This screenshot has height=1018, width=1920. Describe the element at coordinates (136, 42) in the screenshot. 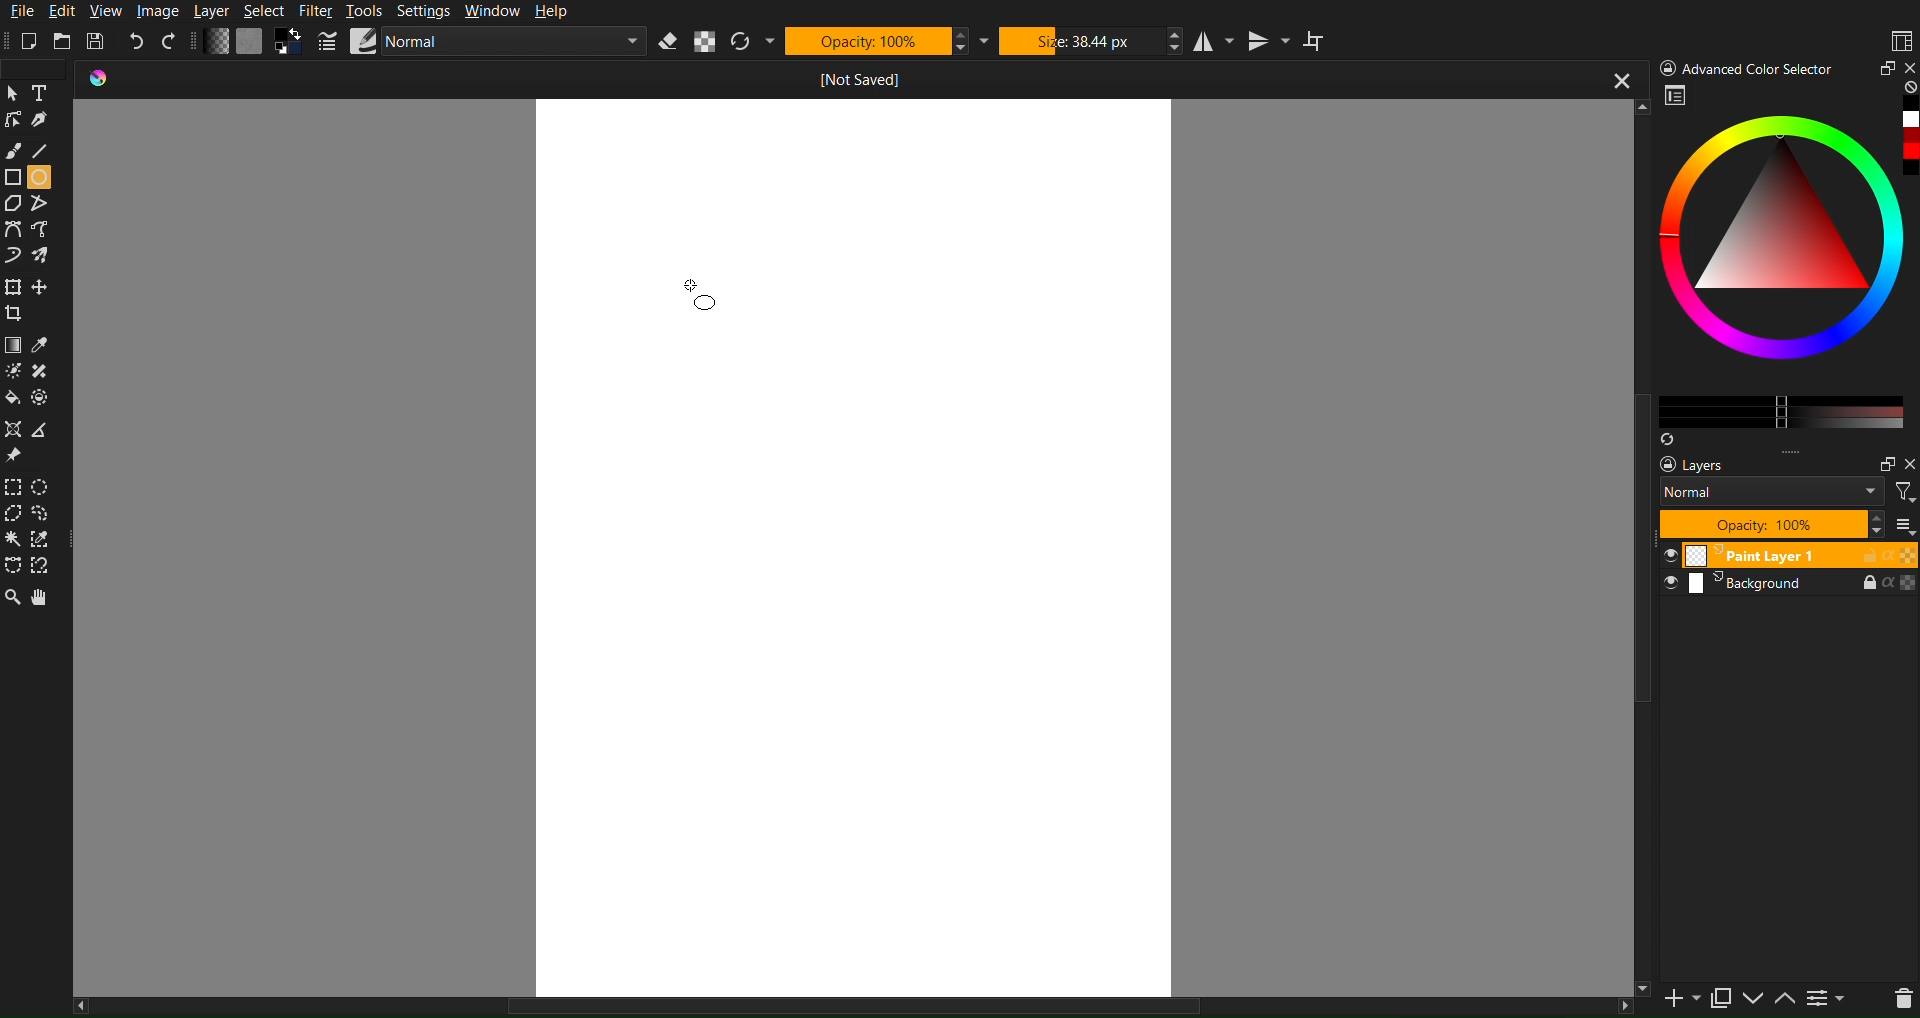

I see `Undo` at that location.